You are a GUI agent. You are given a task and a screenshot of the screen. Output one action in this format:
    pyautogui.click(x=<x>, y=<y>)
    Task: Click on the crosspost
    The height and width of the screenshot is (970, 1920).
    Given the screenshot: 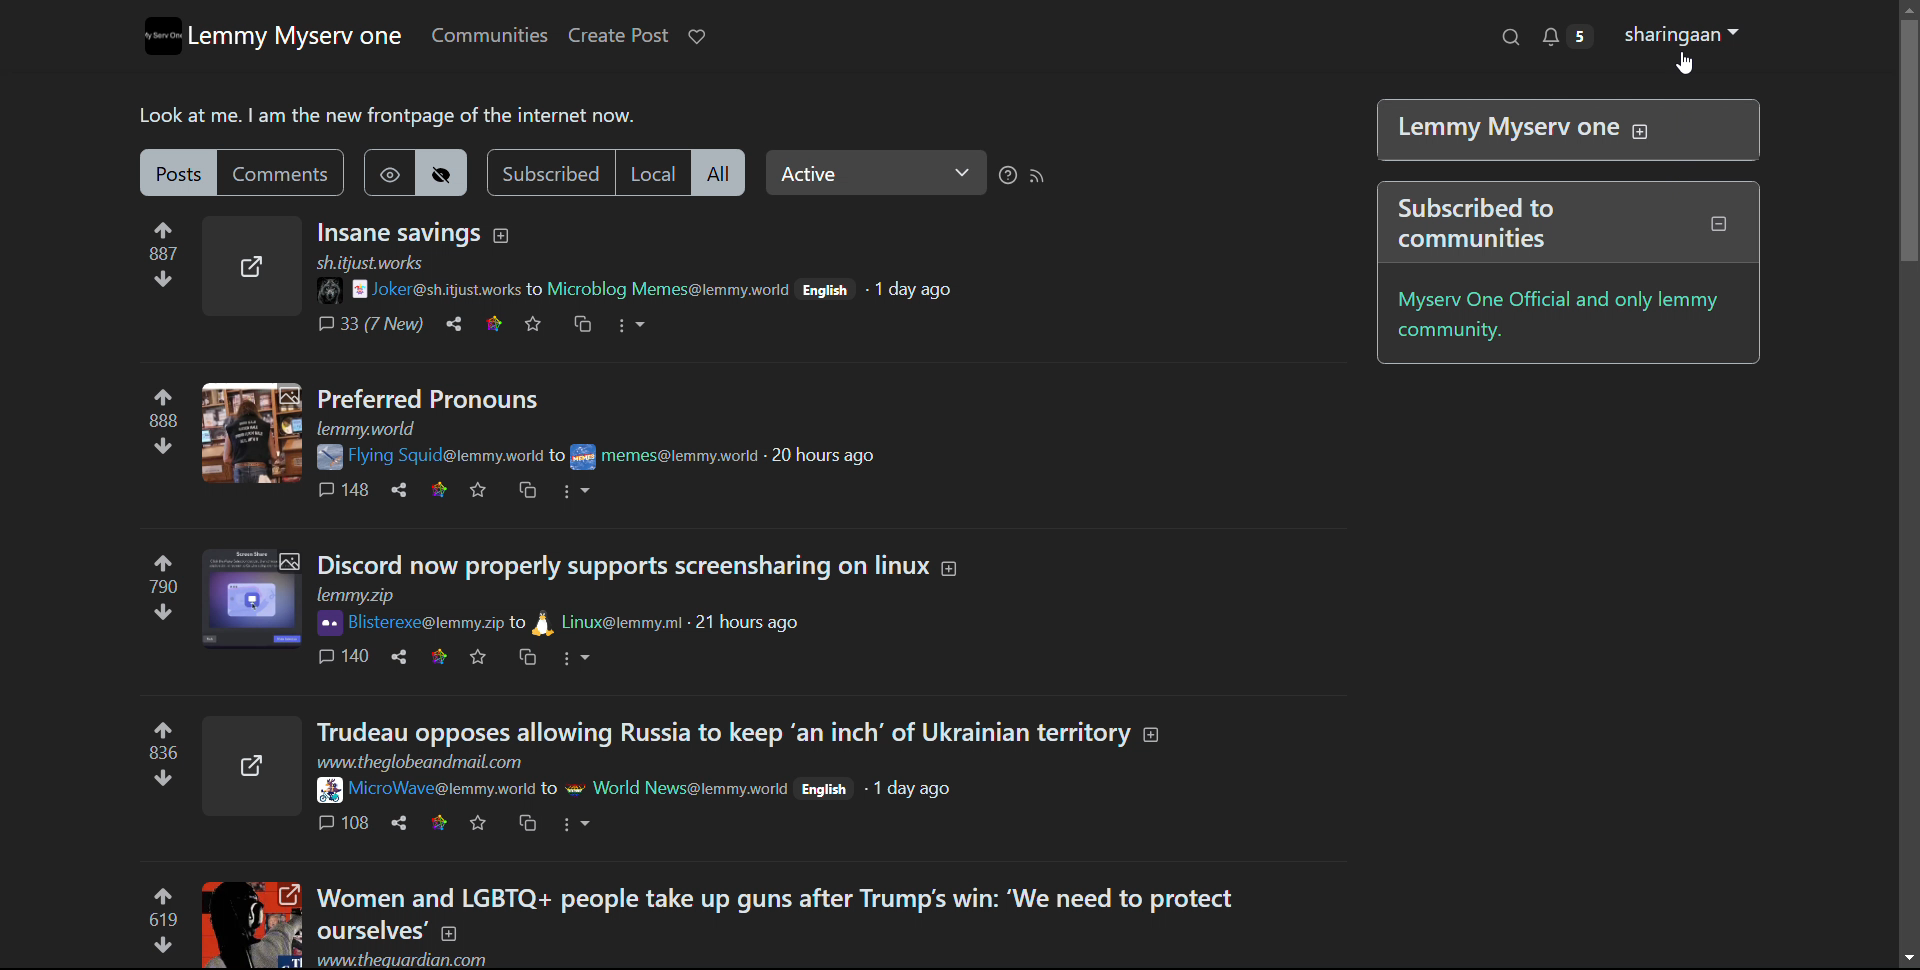 What is the action you would take?
    pyautogui.click(x=580, y=323)
    